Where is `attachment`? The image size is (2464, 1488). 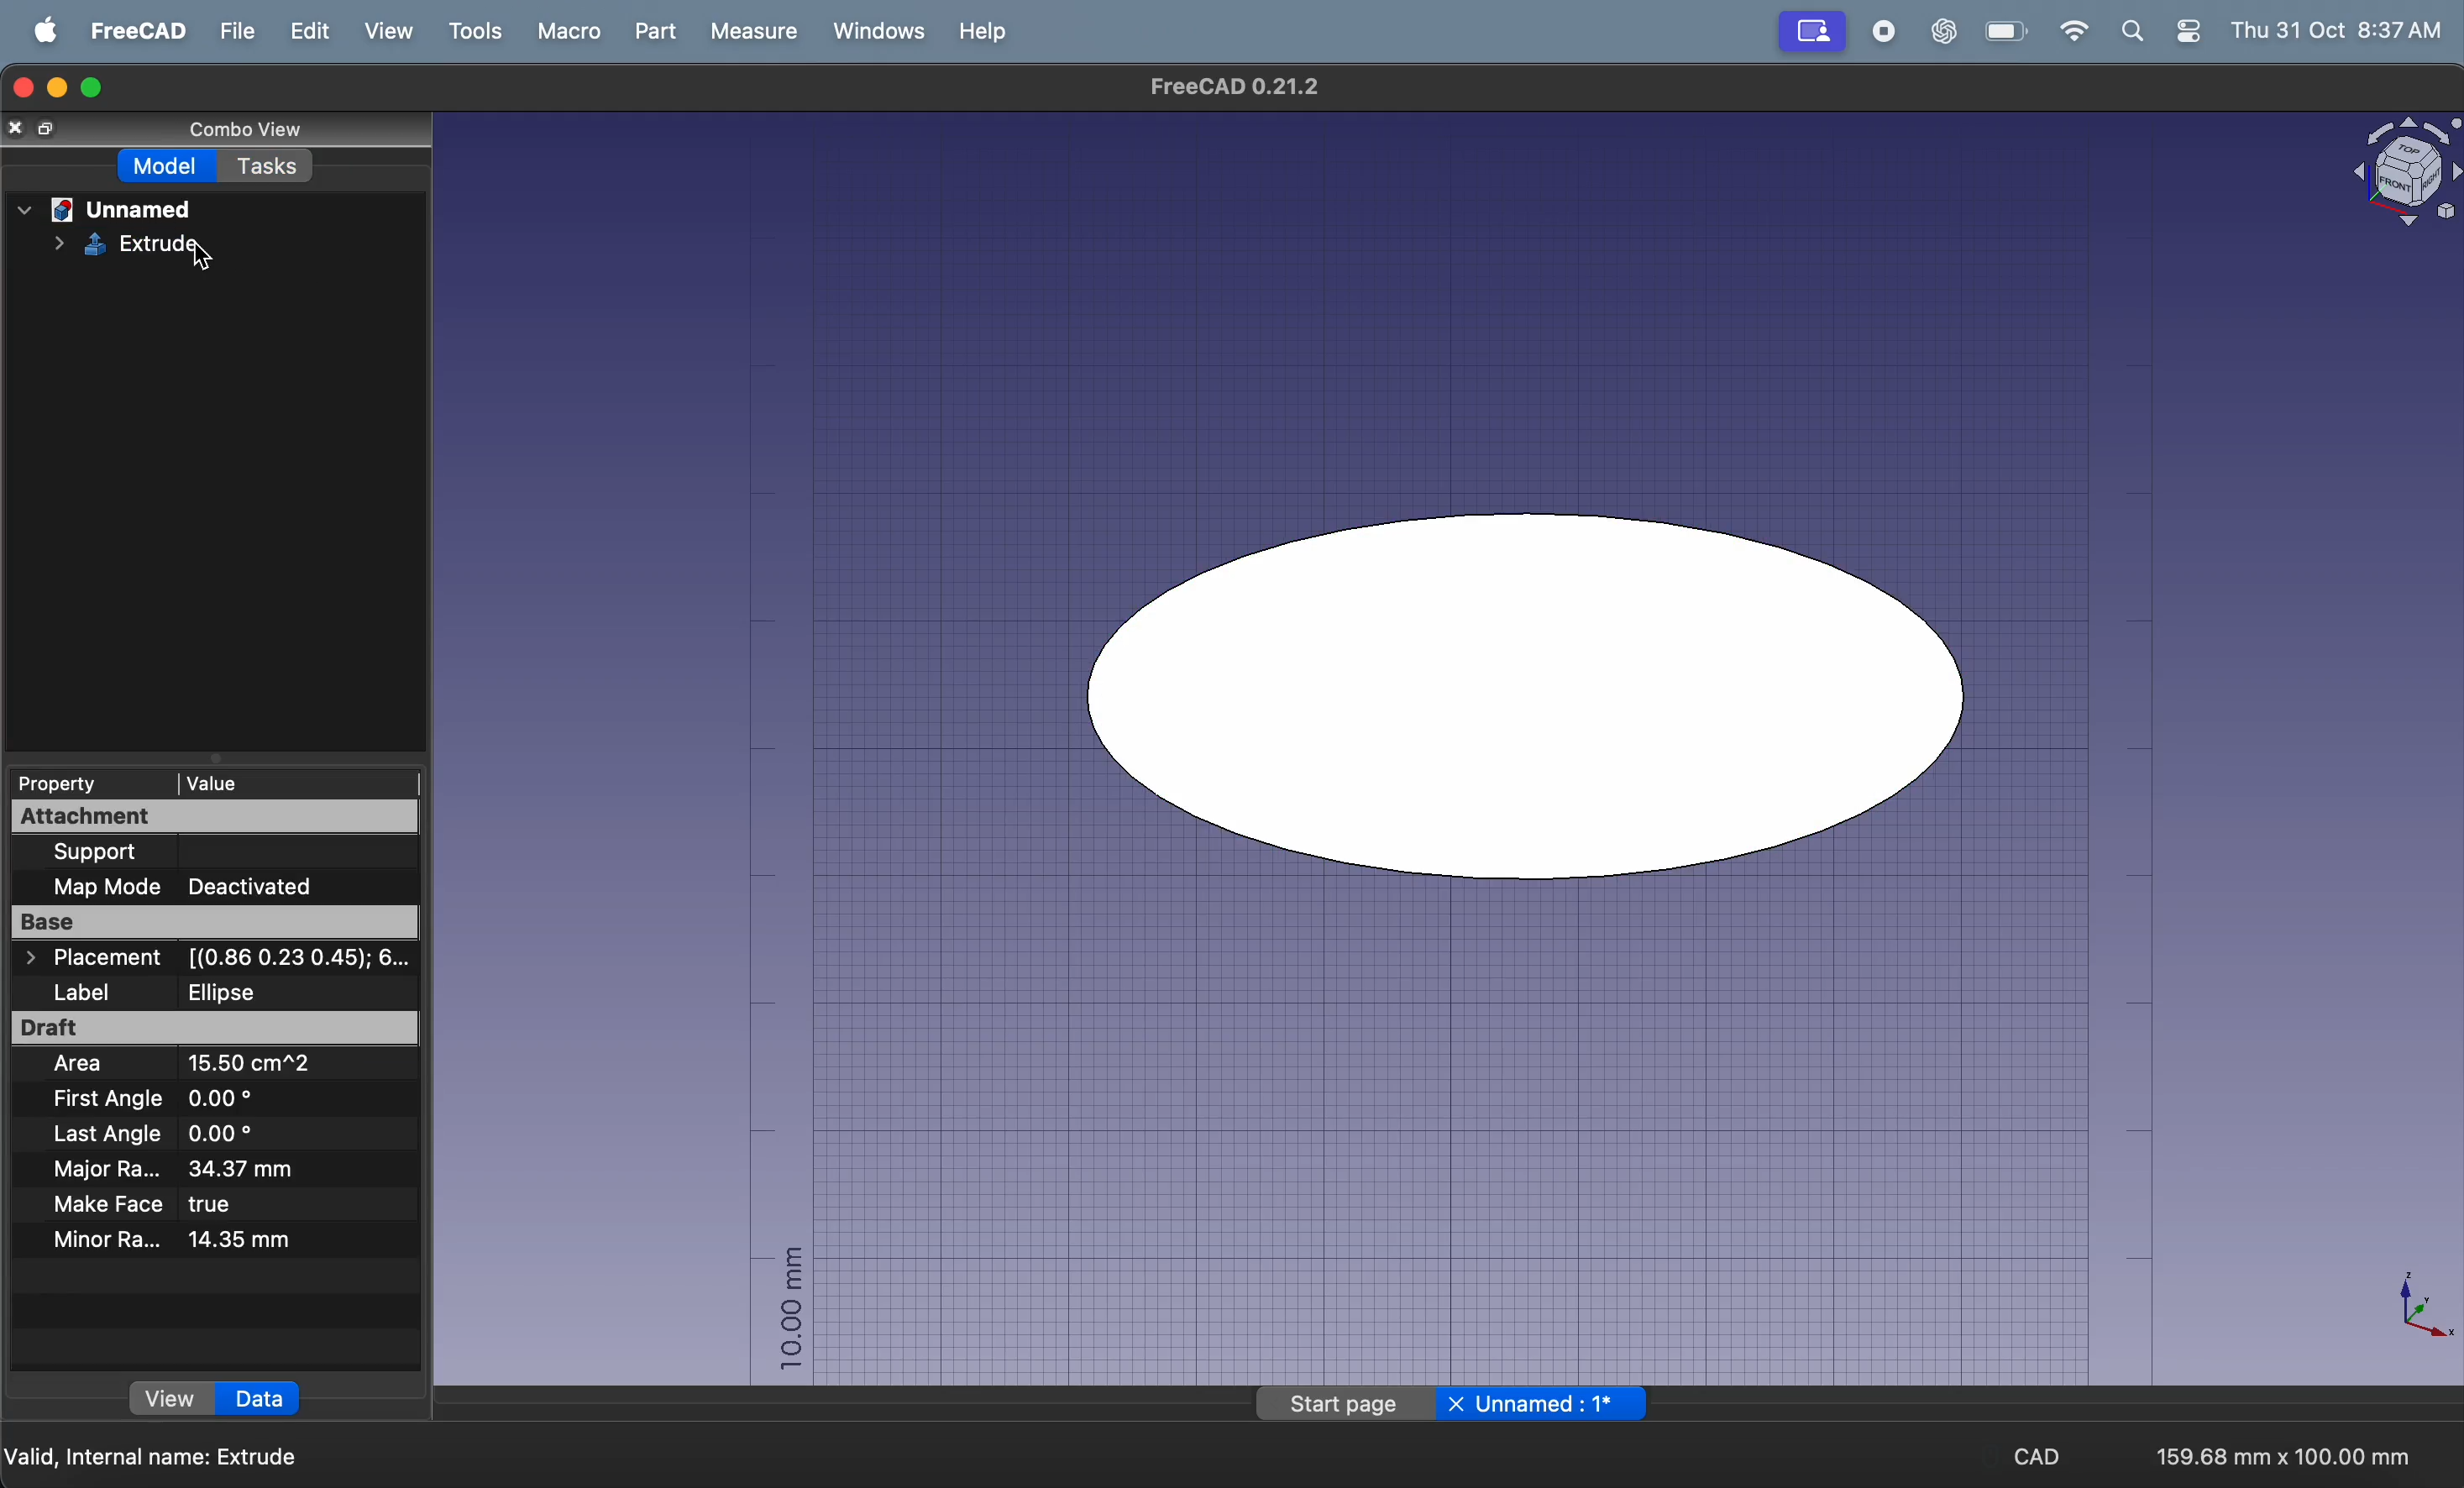 attachment is located at coordinates (219, 815).